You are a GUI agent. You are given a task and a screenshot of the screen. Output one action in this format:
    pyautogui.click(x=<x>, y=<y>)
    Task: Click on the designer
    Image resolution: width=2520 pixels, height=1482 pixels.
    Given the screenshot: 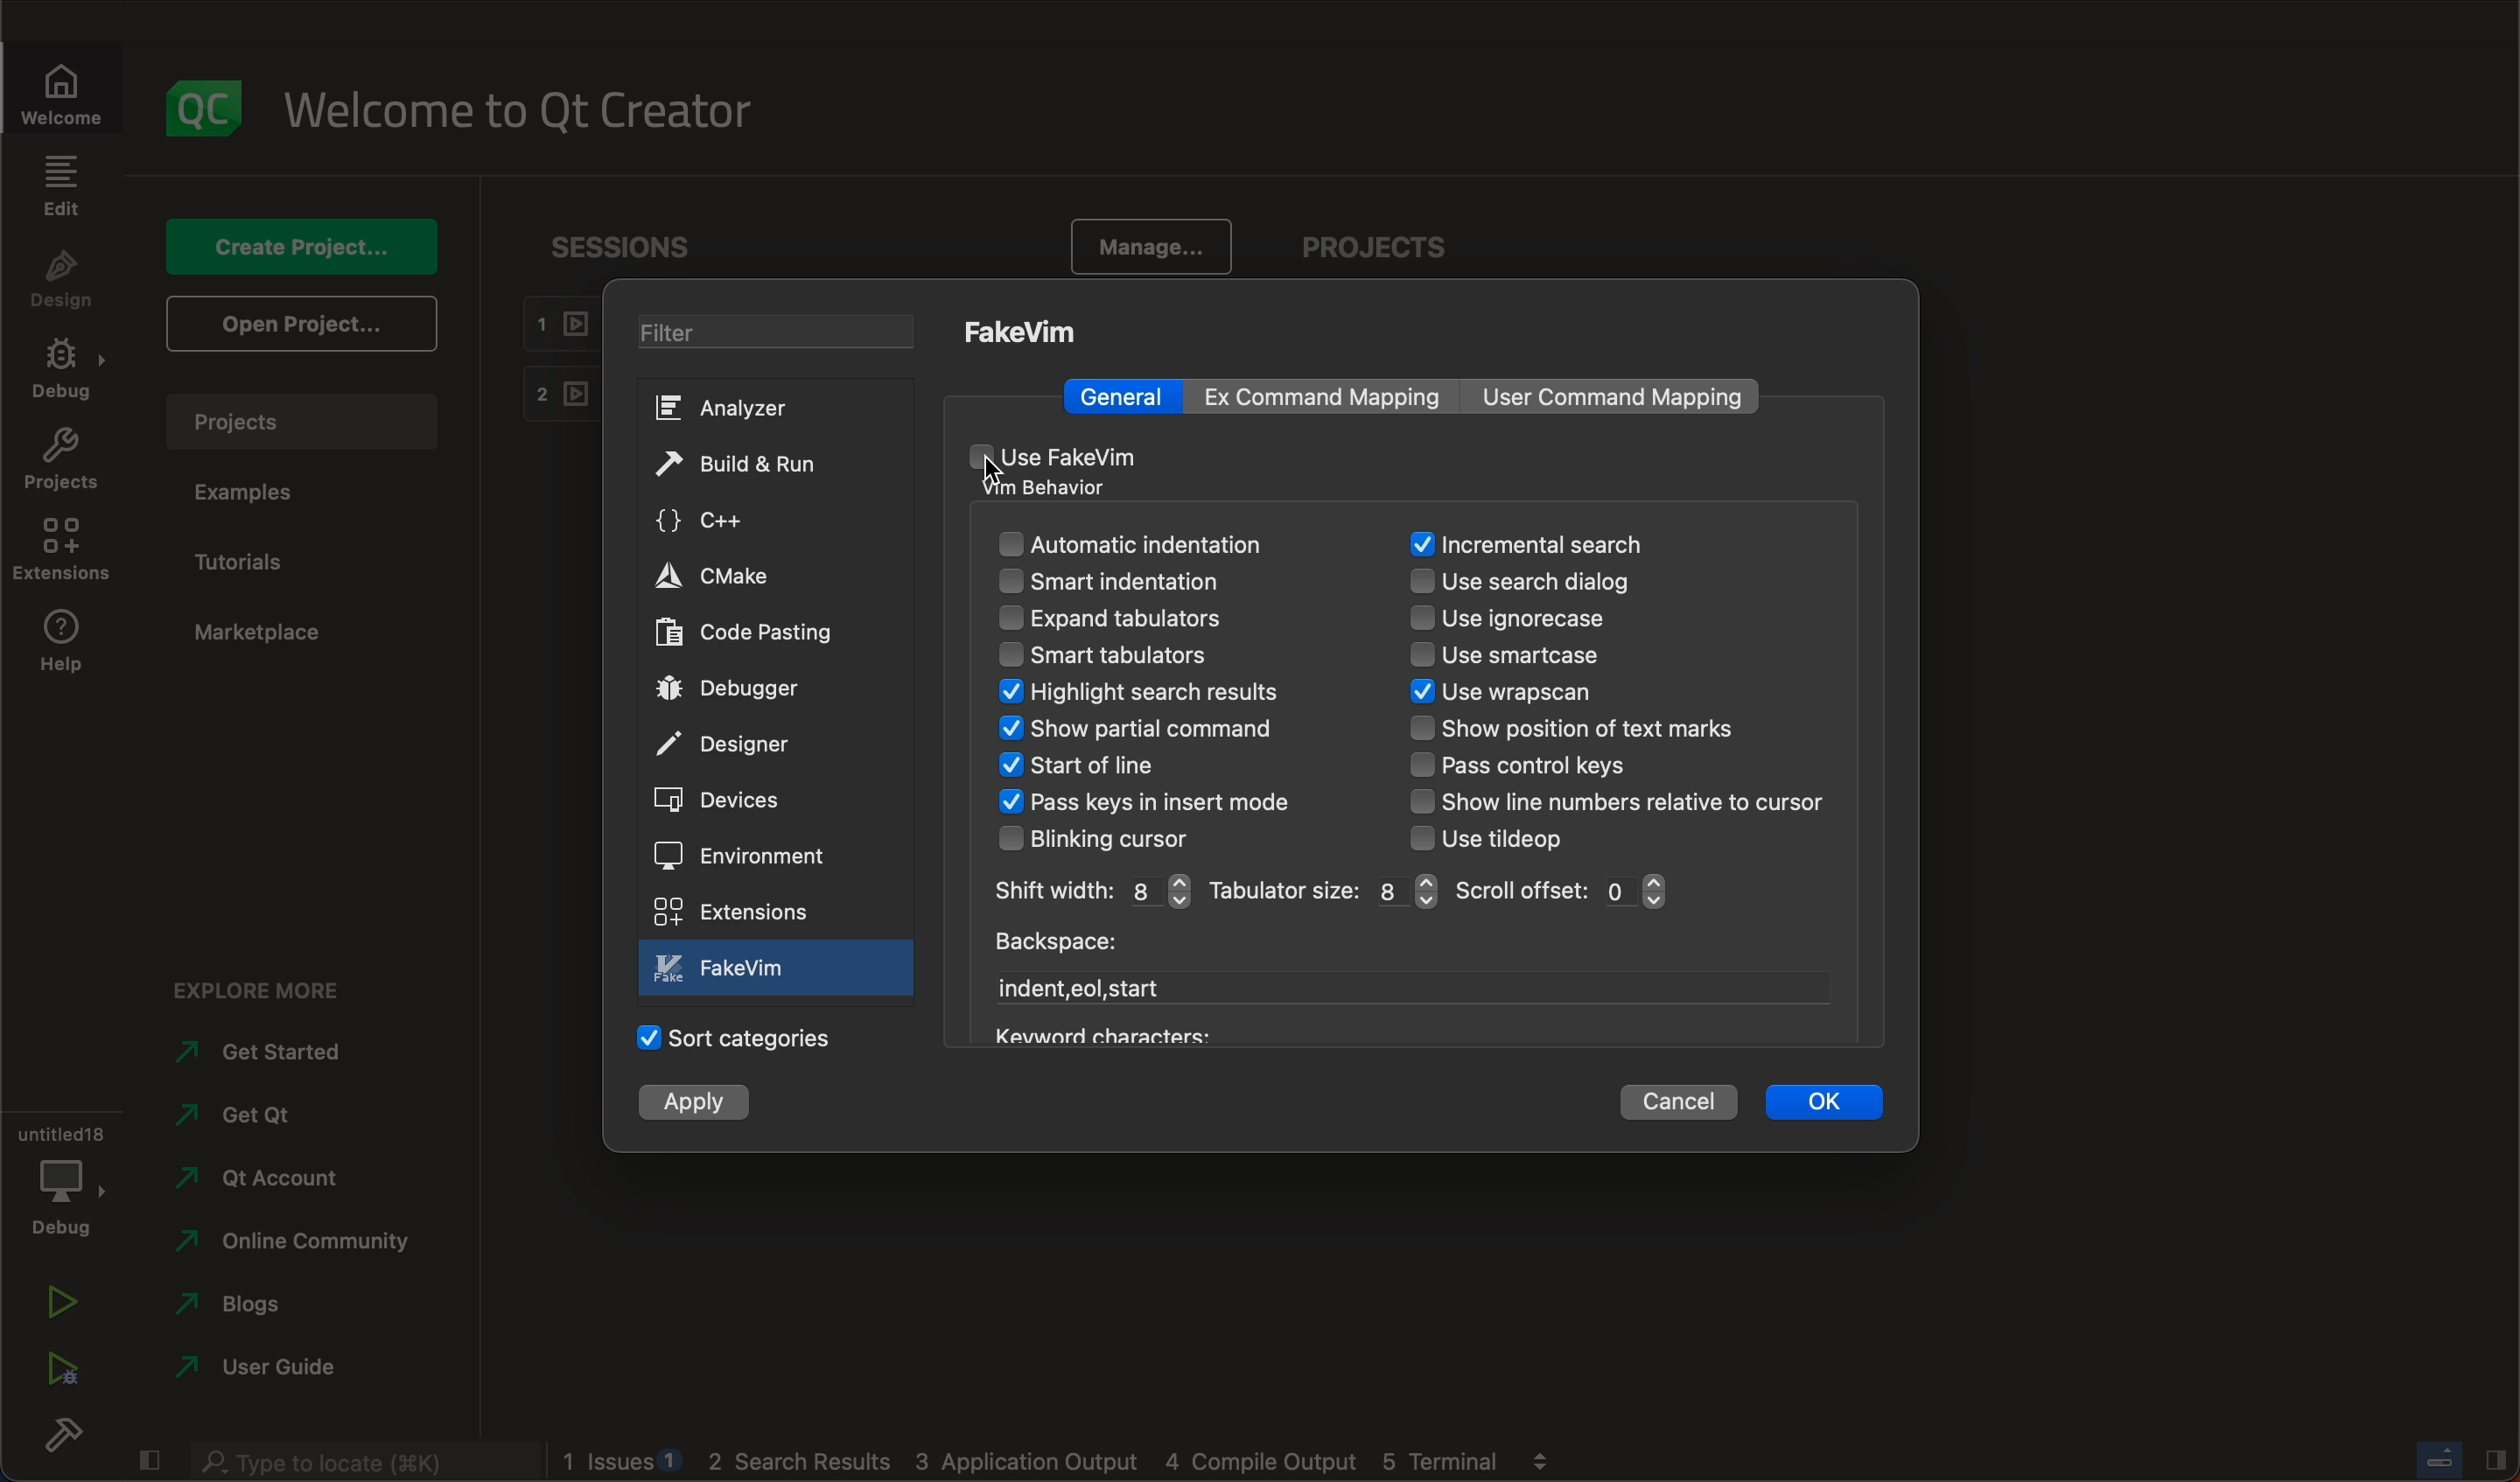 What is the action you would take?
    pyautogui.click(x=735, y=744)
    